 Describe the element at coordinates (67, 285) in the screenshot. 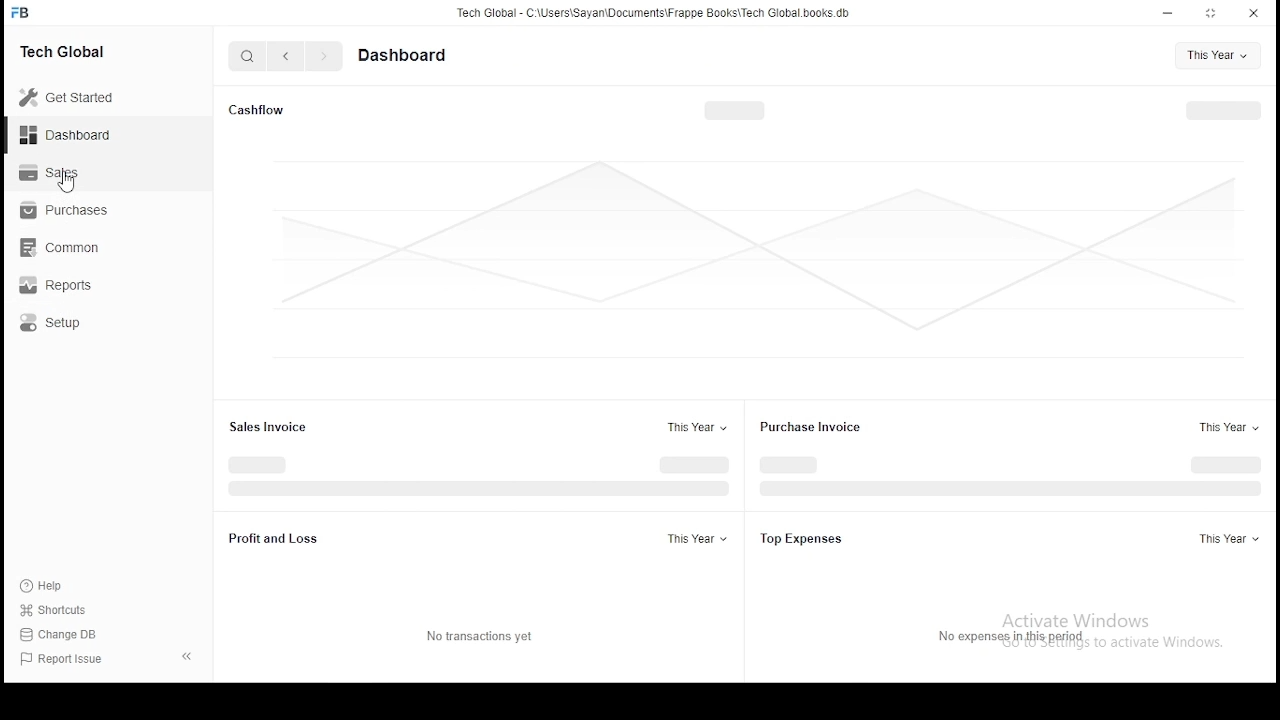

I see `reports` at that location.